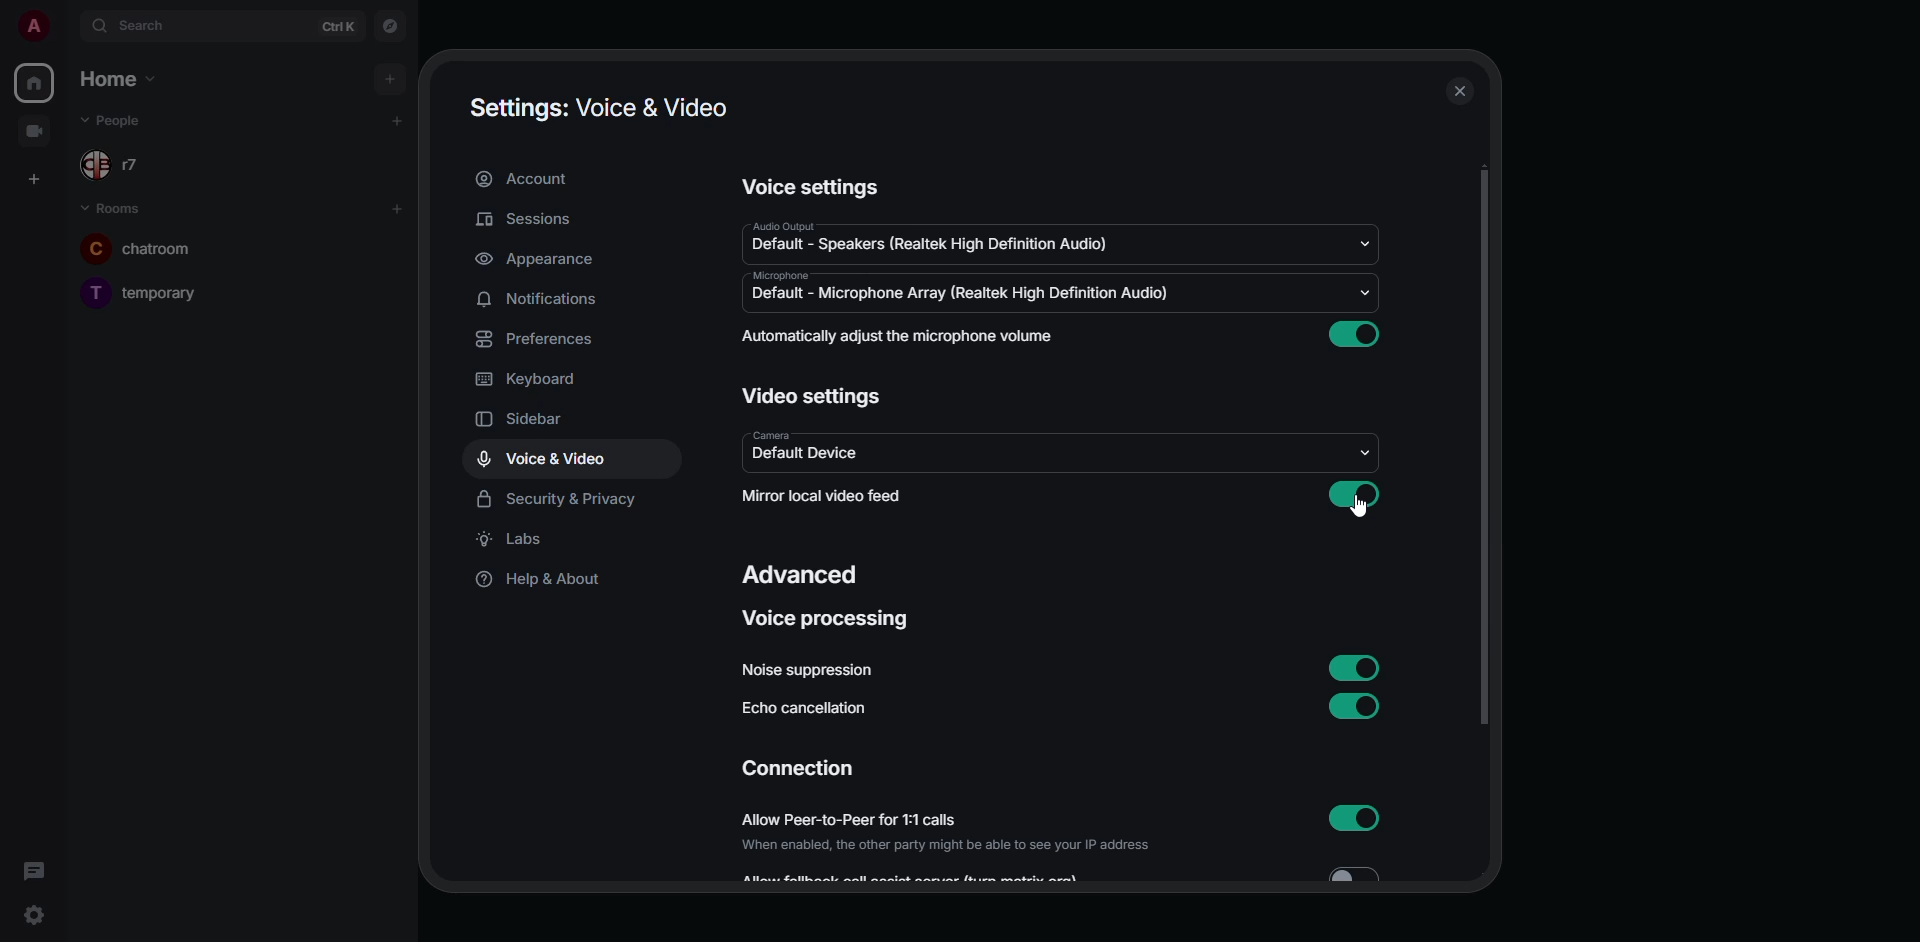  Describe the element at coordinates (946, 848) in the screenshot. I see `‘When enabled, the other party might be able to see your IP address` at that location.